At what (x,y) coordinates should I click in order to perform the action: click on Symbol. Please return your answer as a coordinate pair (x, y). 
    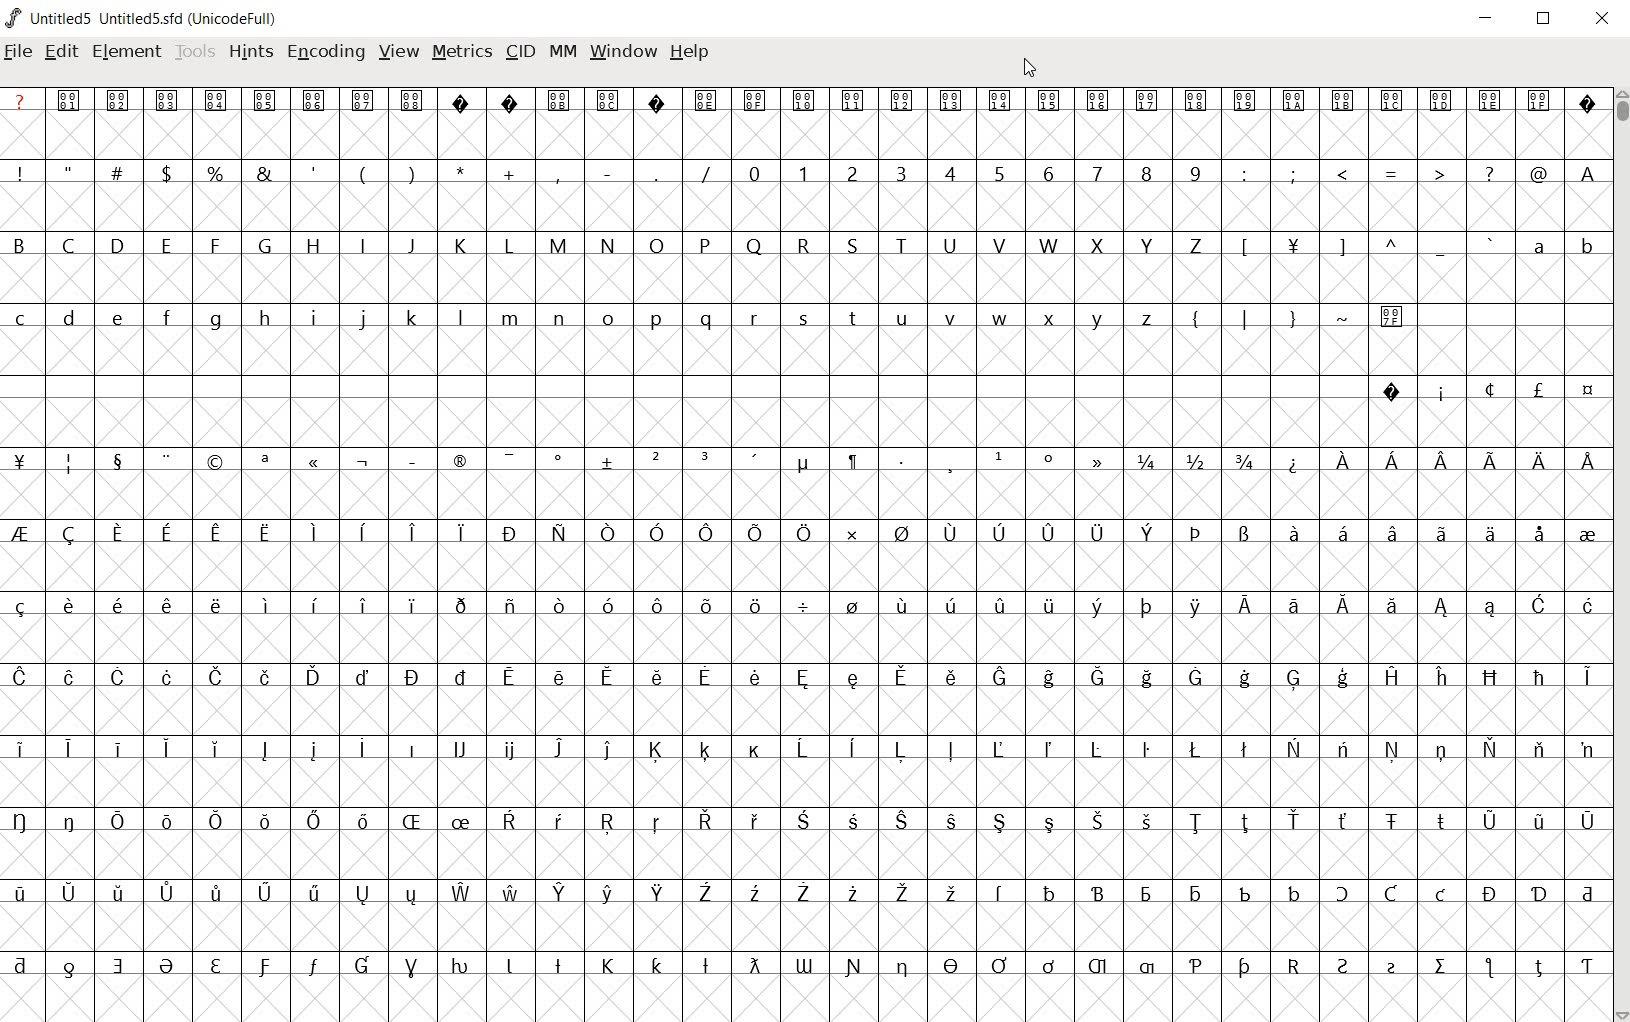
    Looking at the image, I should click on (1197, 100).